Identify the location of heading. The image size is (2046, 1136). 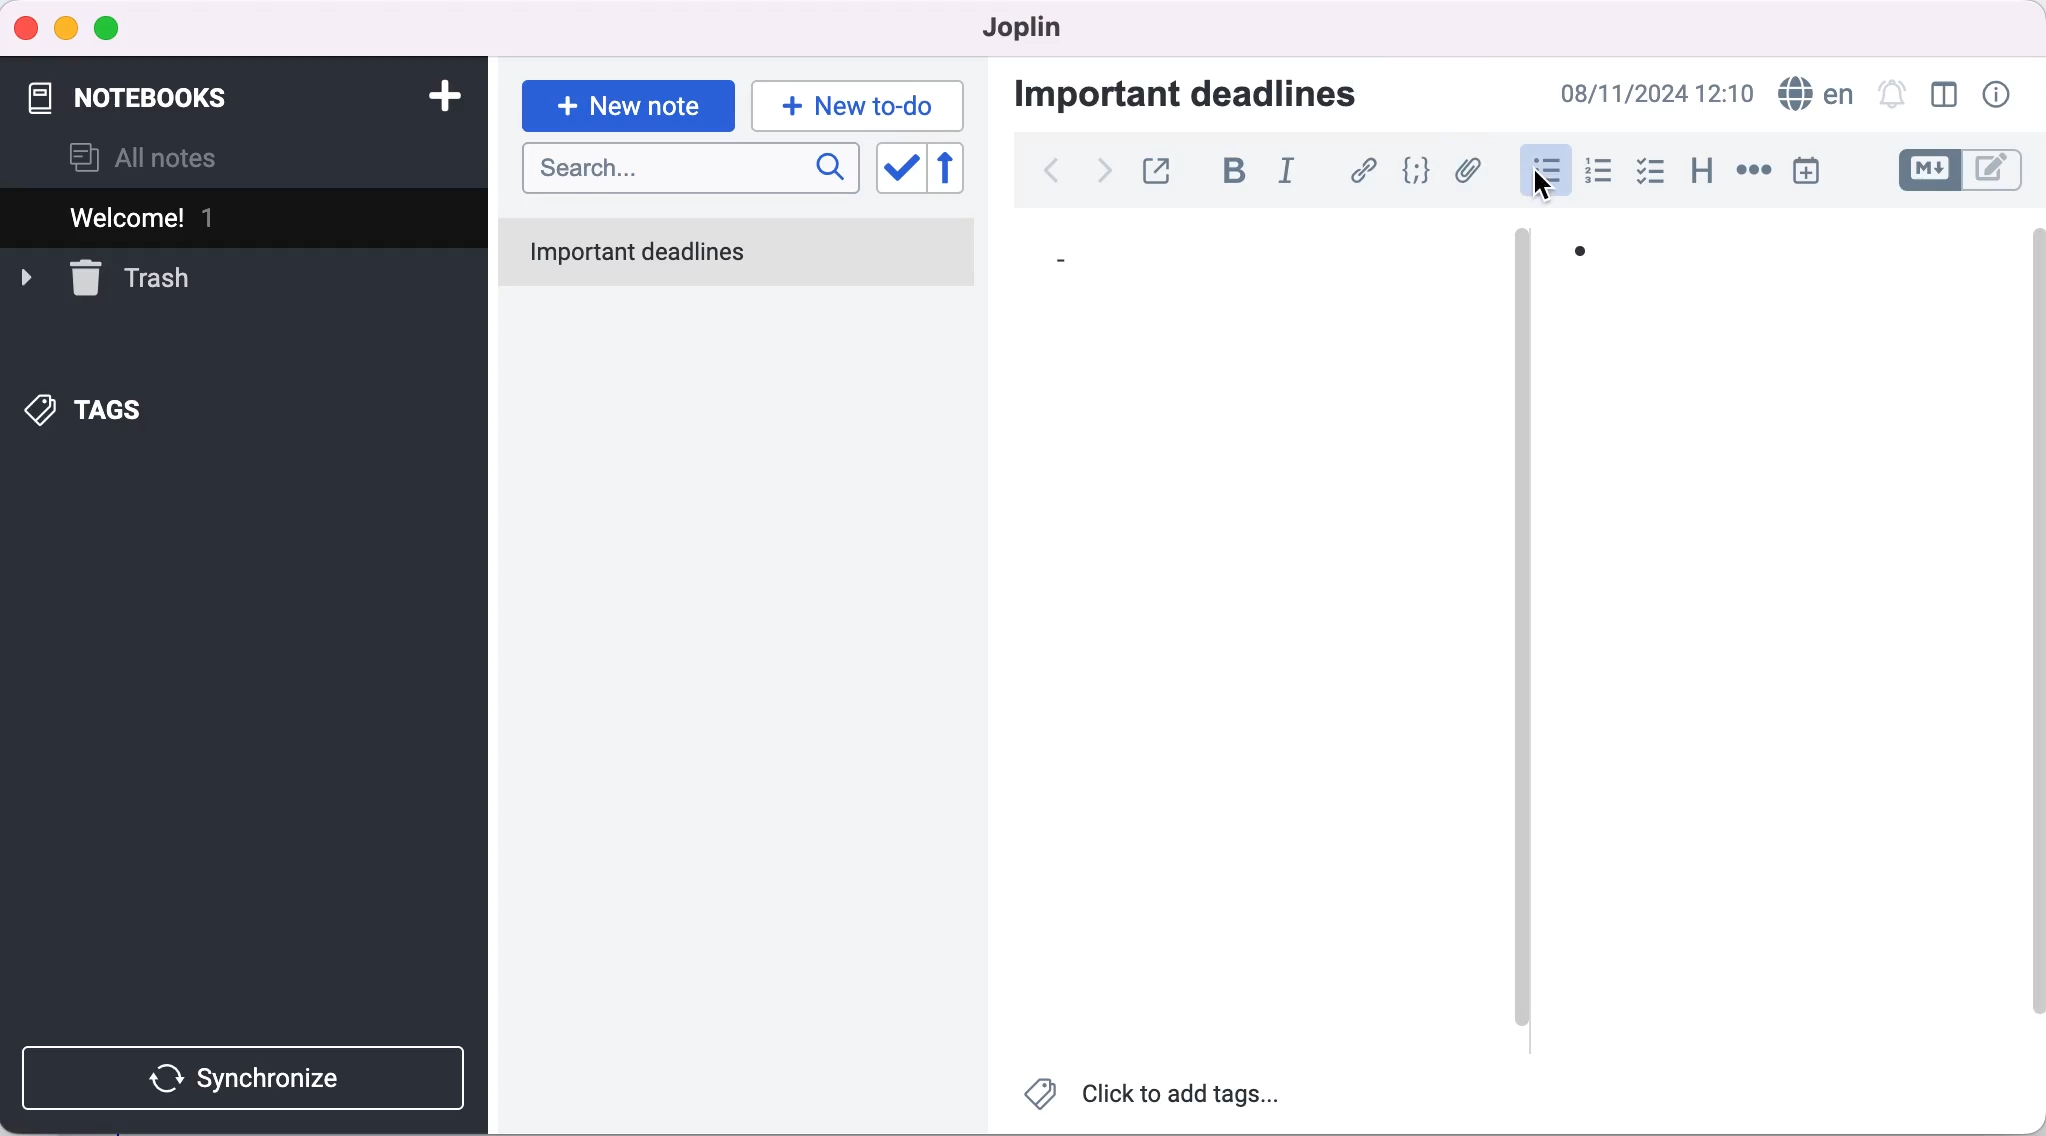
(1701, 173).